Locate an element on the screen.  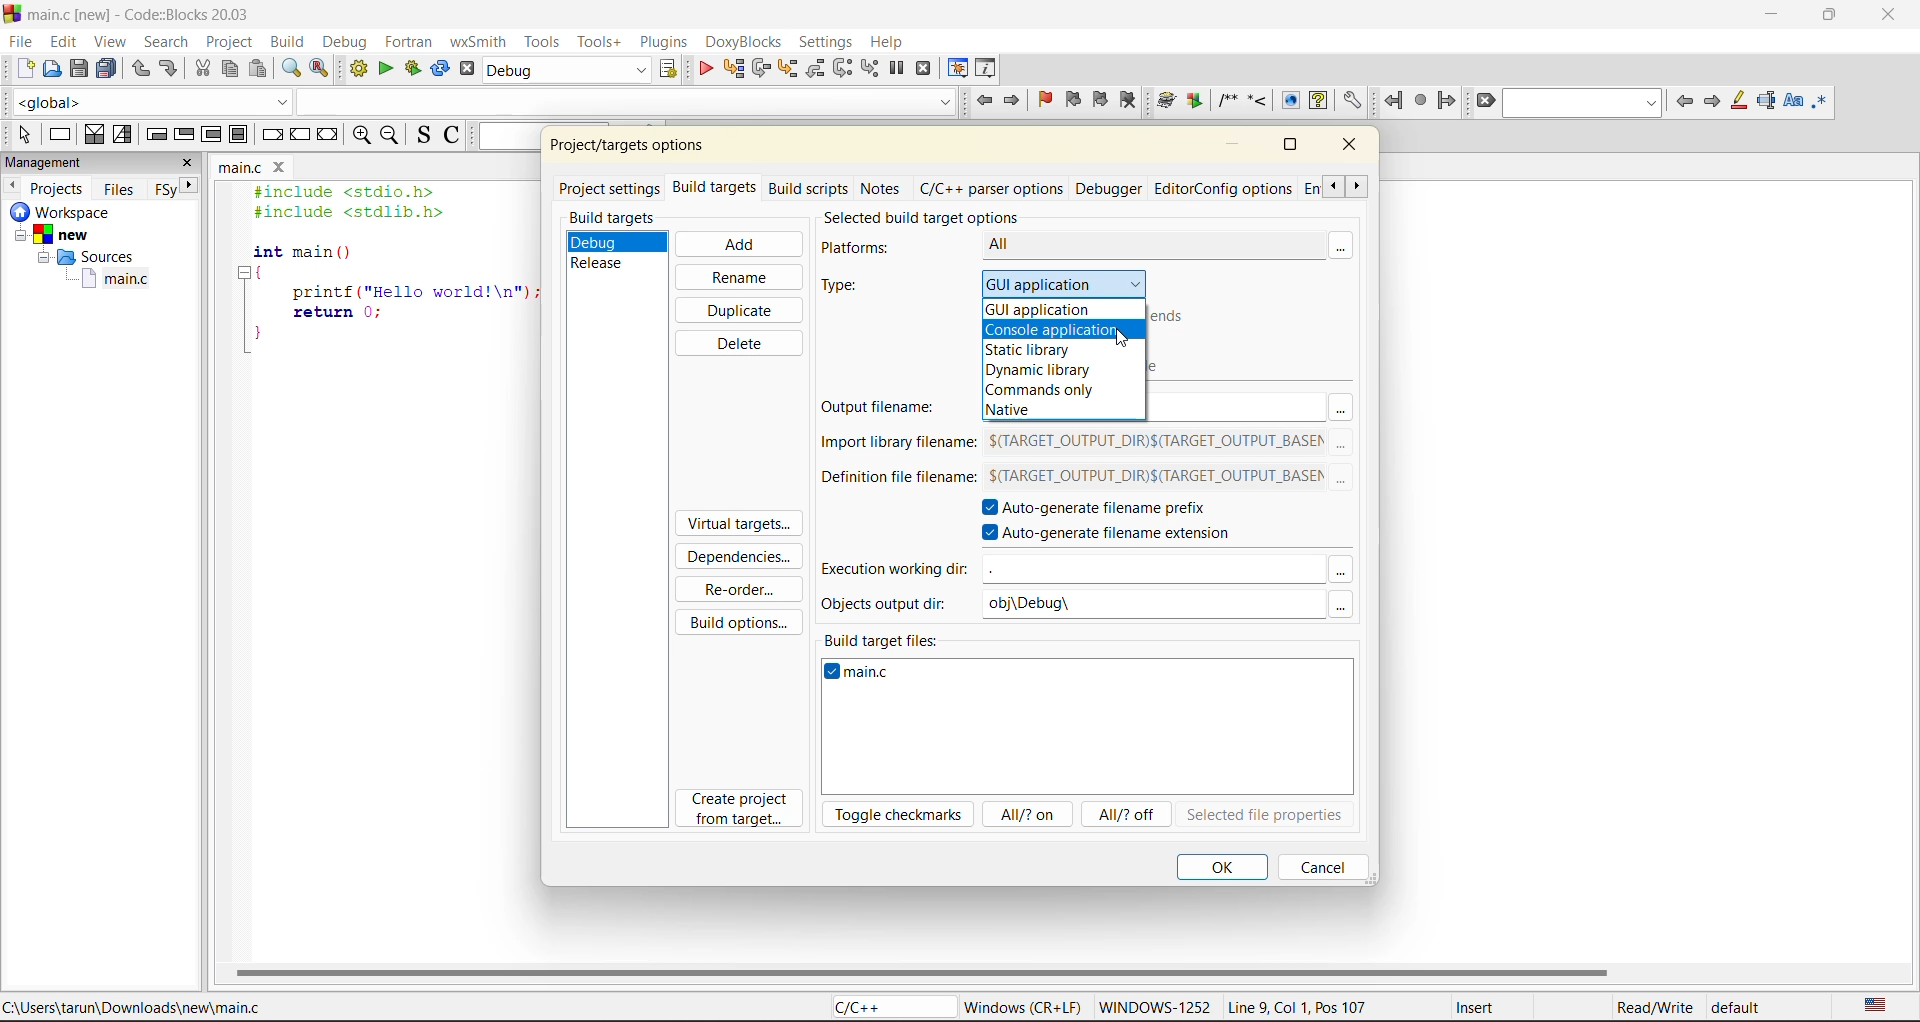
cut is located at coordinates (203, 68).